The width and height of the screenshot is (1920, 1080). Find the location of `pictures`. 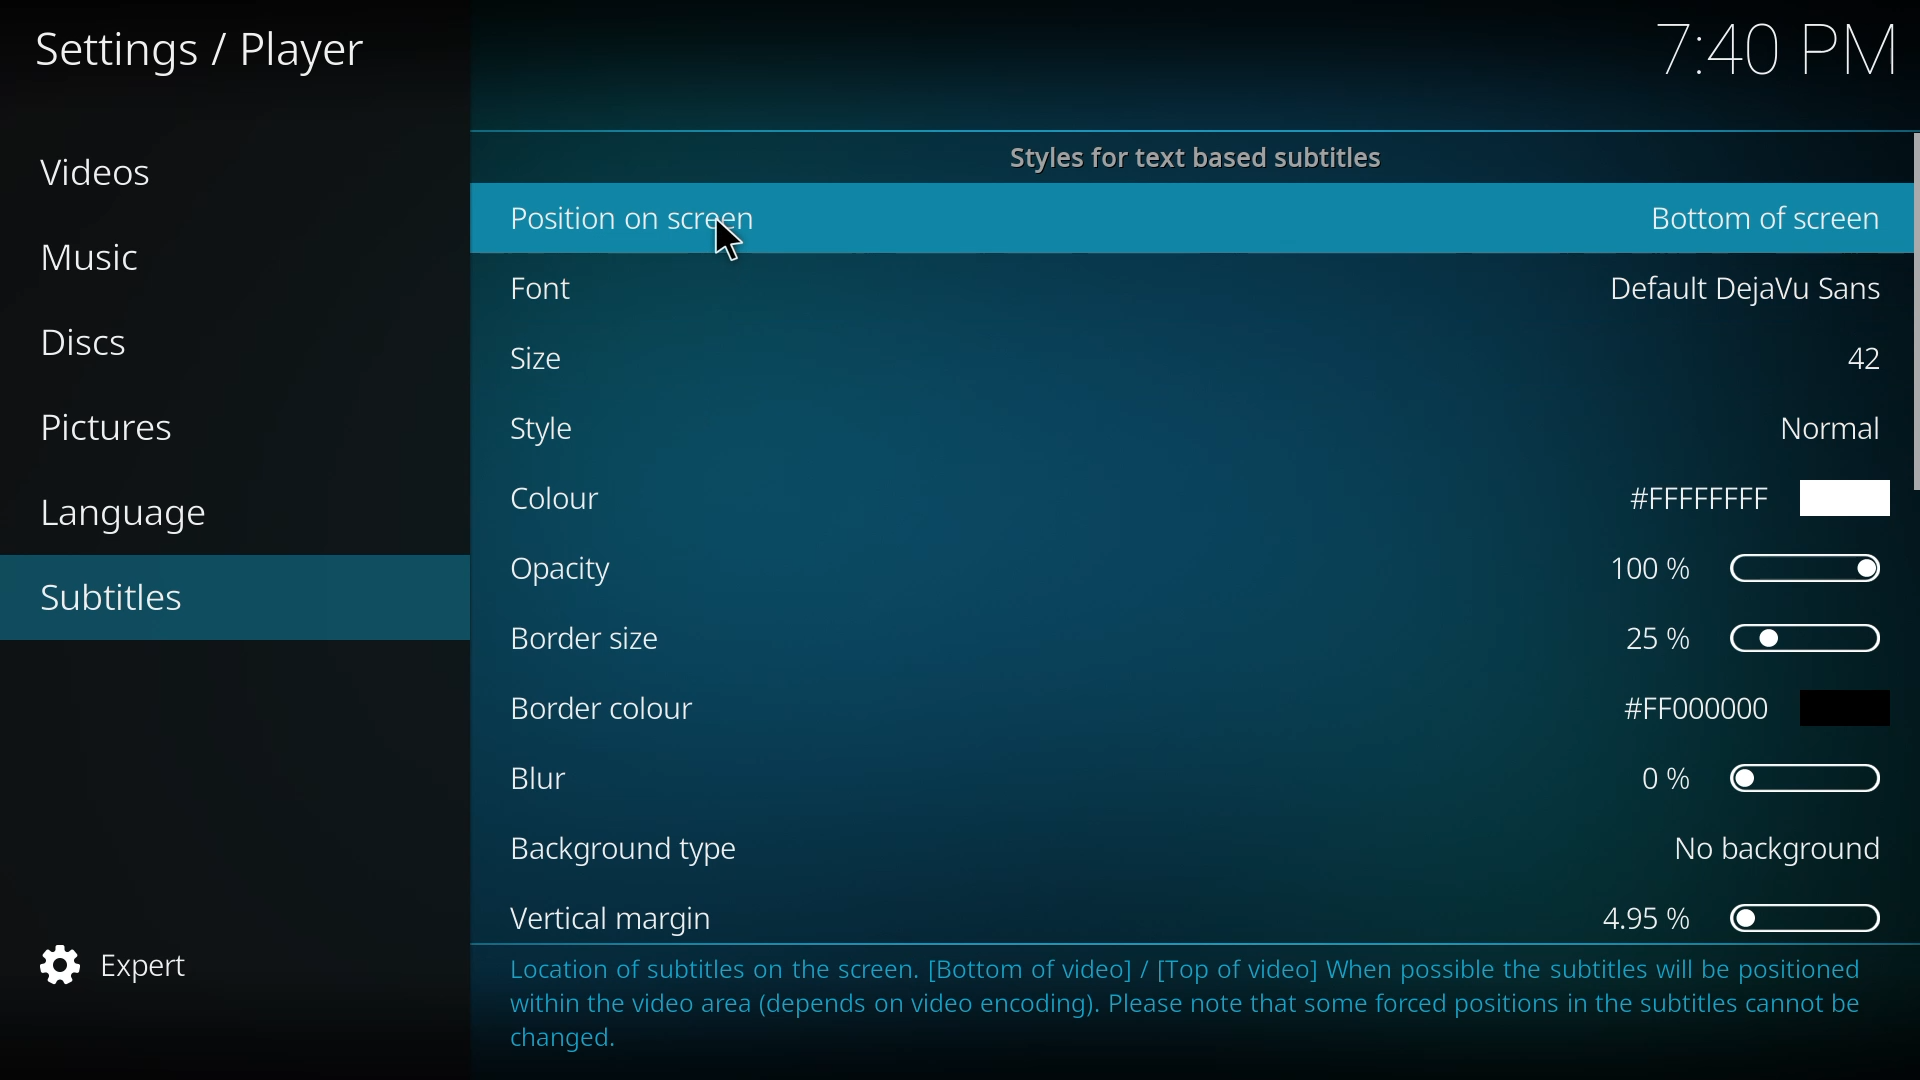

pictures is located at coordinates (110, 428).